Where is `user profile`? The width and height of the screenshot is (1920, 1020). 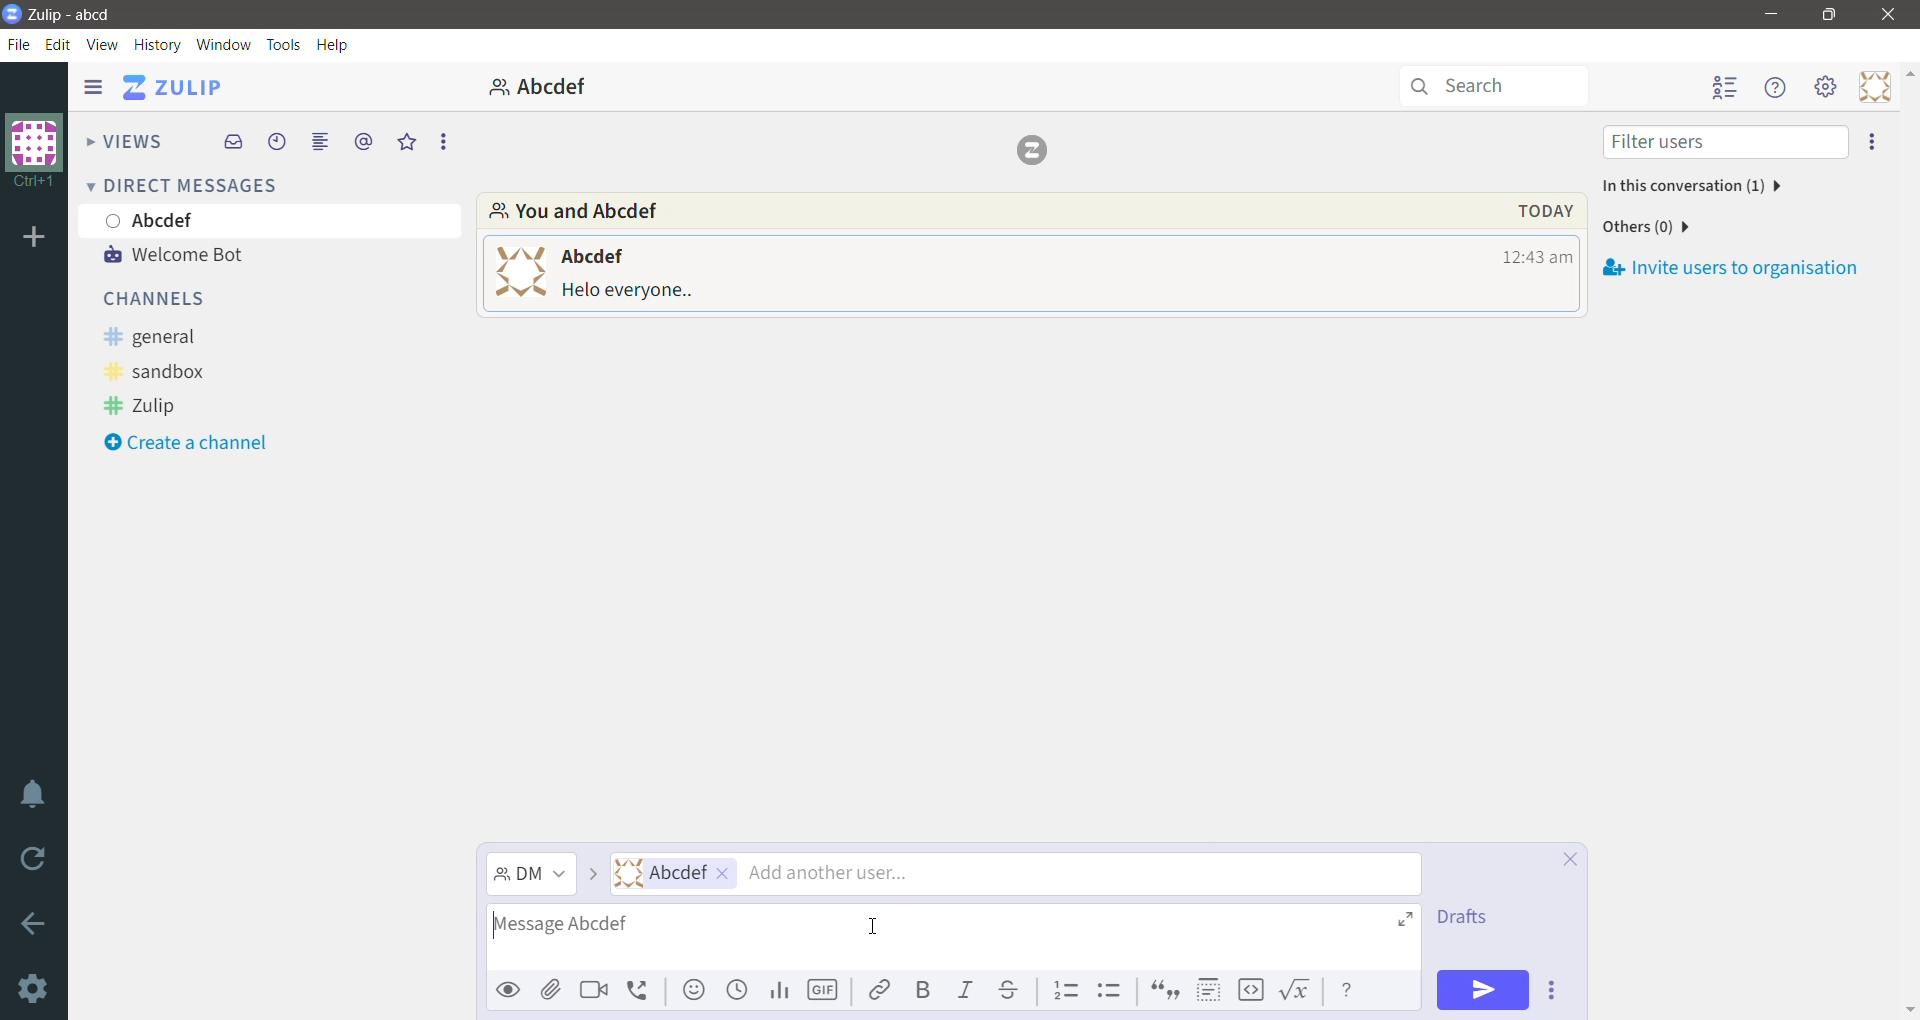 user profile is located at coordinates (517, 270).